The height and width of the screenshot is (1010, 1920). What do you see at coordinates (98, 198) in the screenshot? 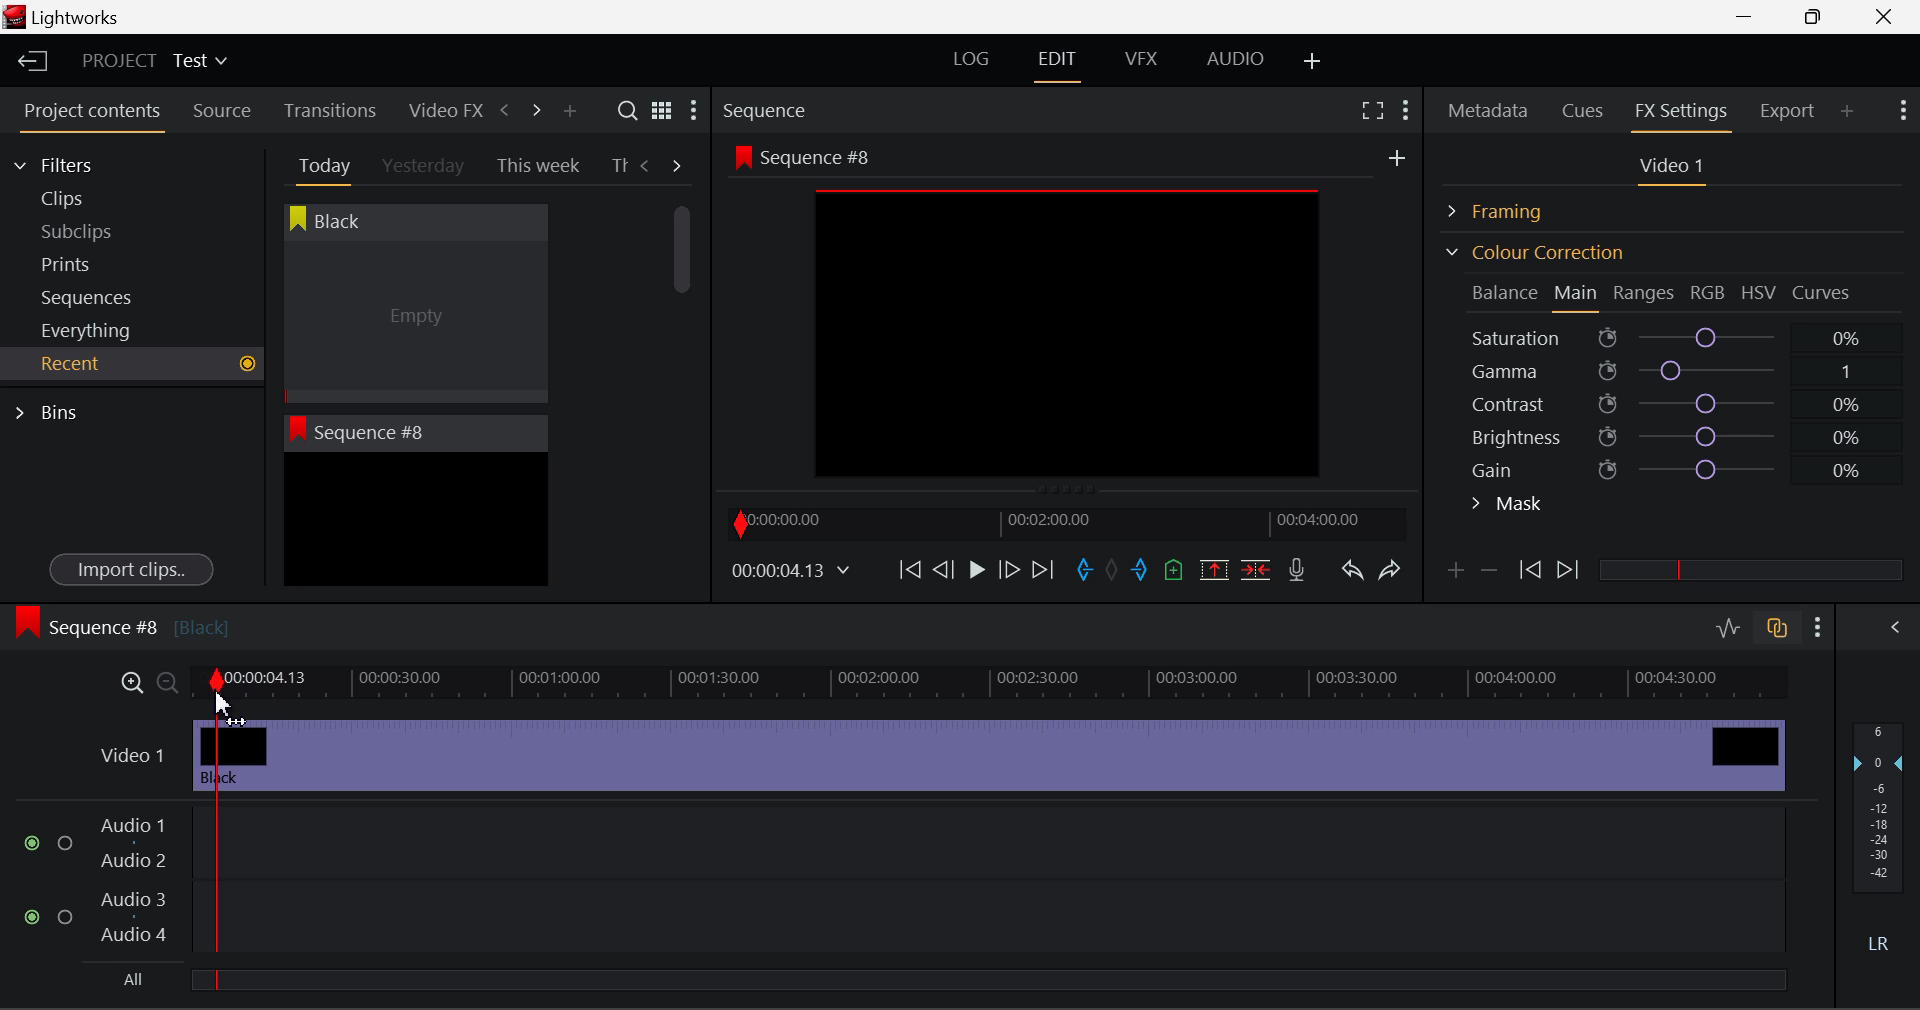
I see `Clips` at bounding box center [98, 198].